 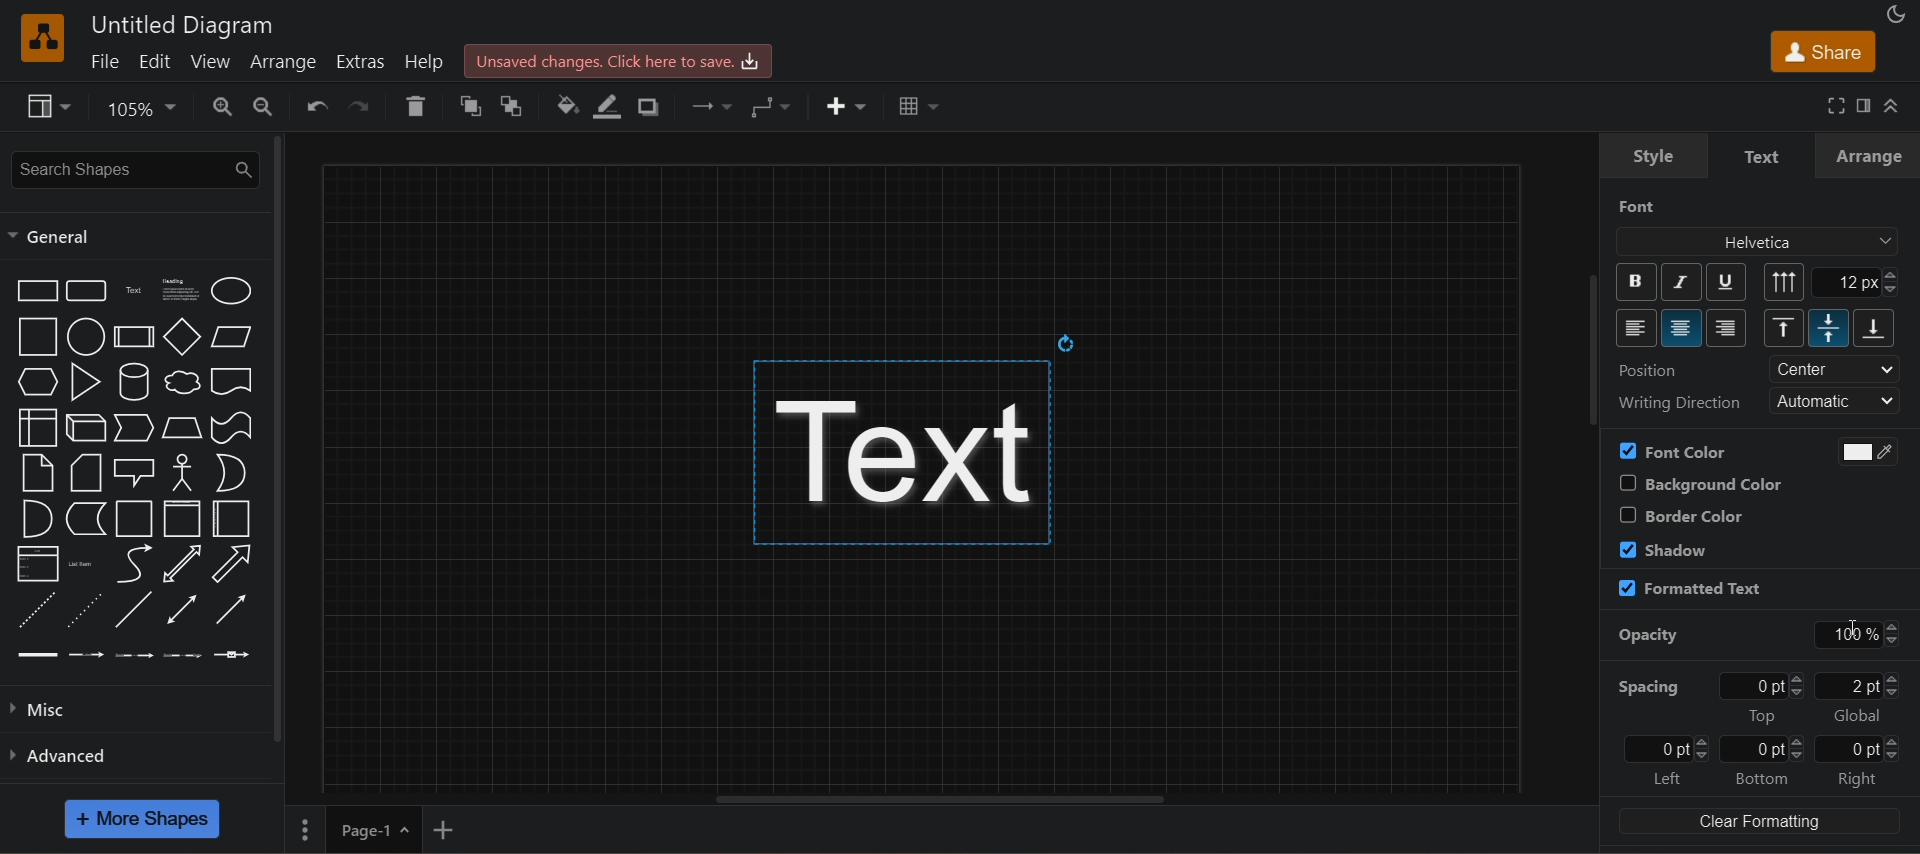 I want to click on shadow, so click(x=1664, y=548).